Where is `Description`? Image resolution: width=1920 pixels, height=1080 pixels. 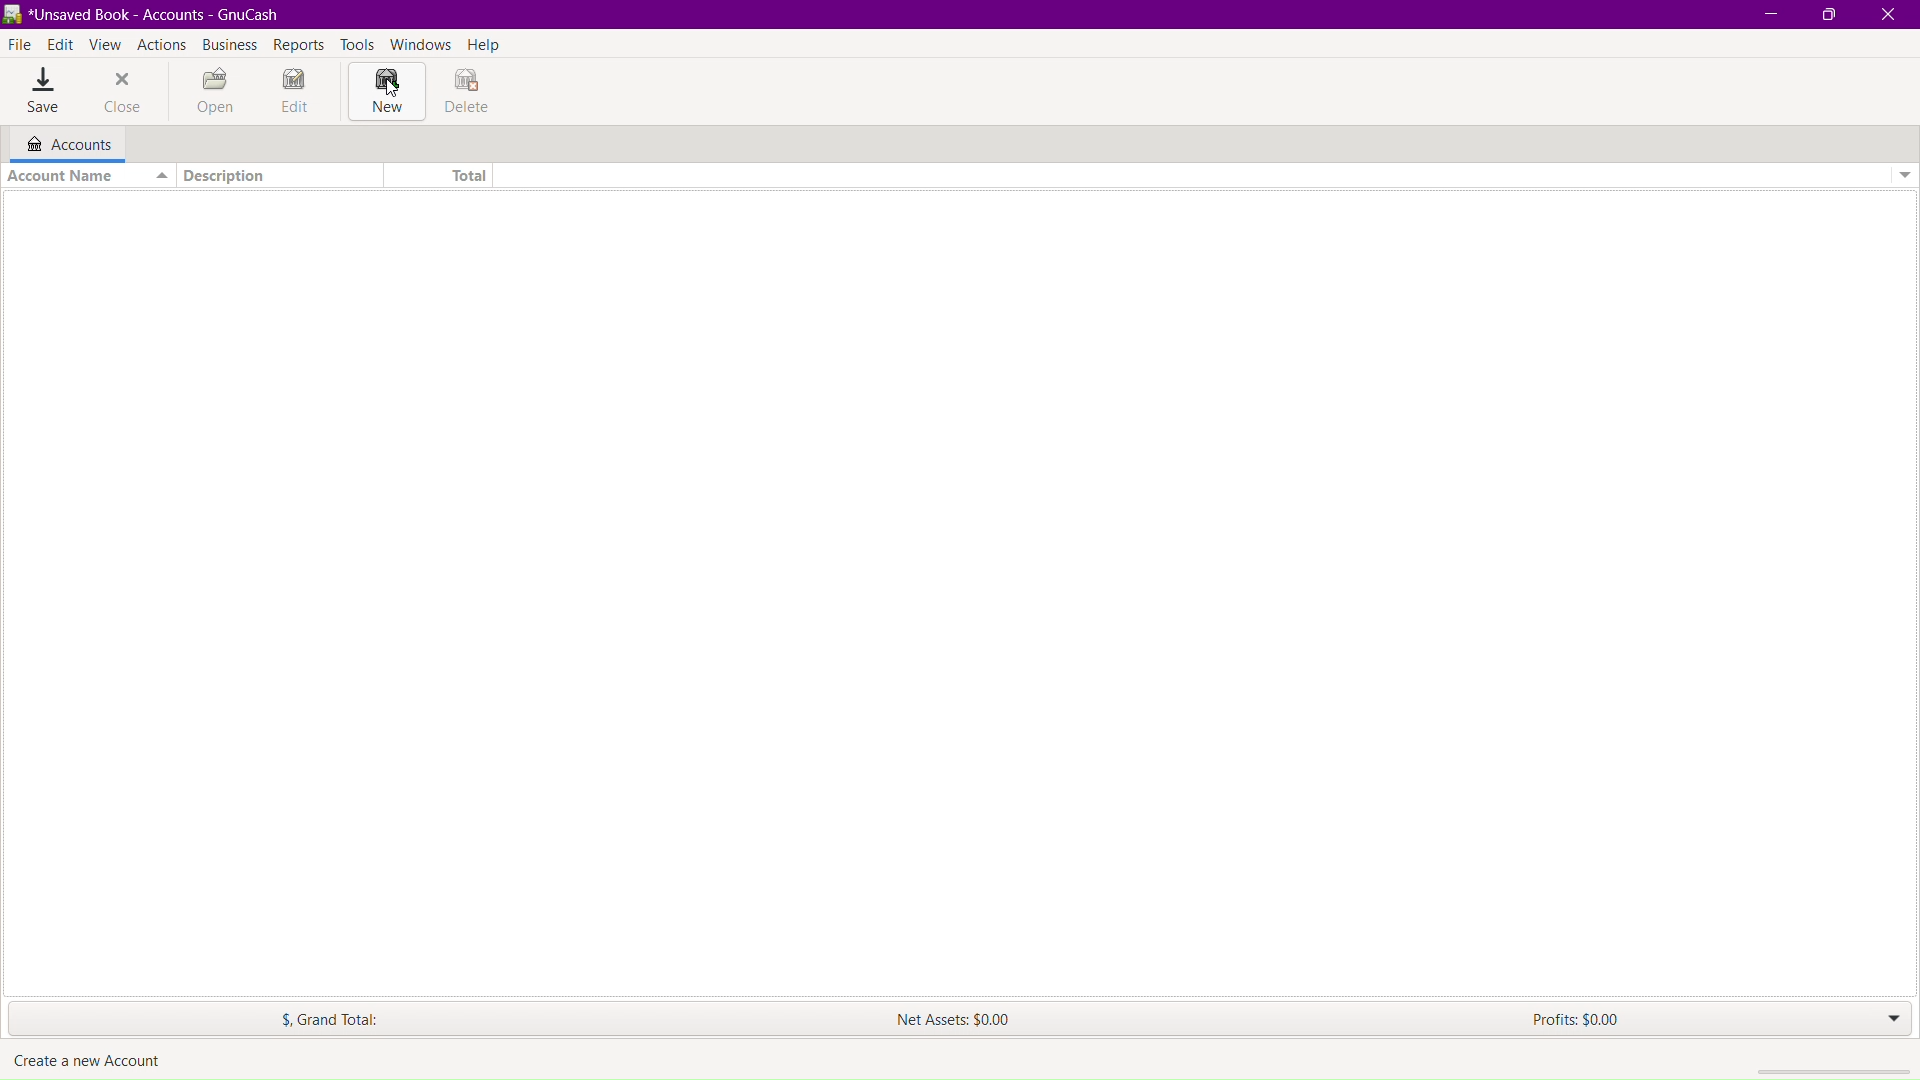
Description is located at coordinates (280, 176).